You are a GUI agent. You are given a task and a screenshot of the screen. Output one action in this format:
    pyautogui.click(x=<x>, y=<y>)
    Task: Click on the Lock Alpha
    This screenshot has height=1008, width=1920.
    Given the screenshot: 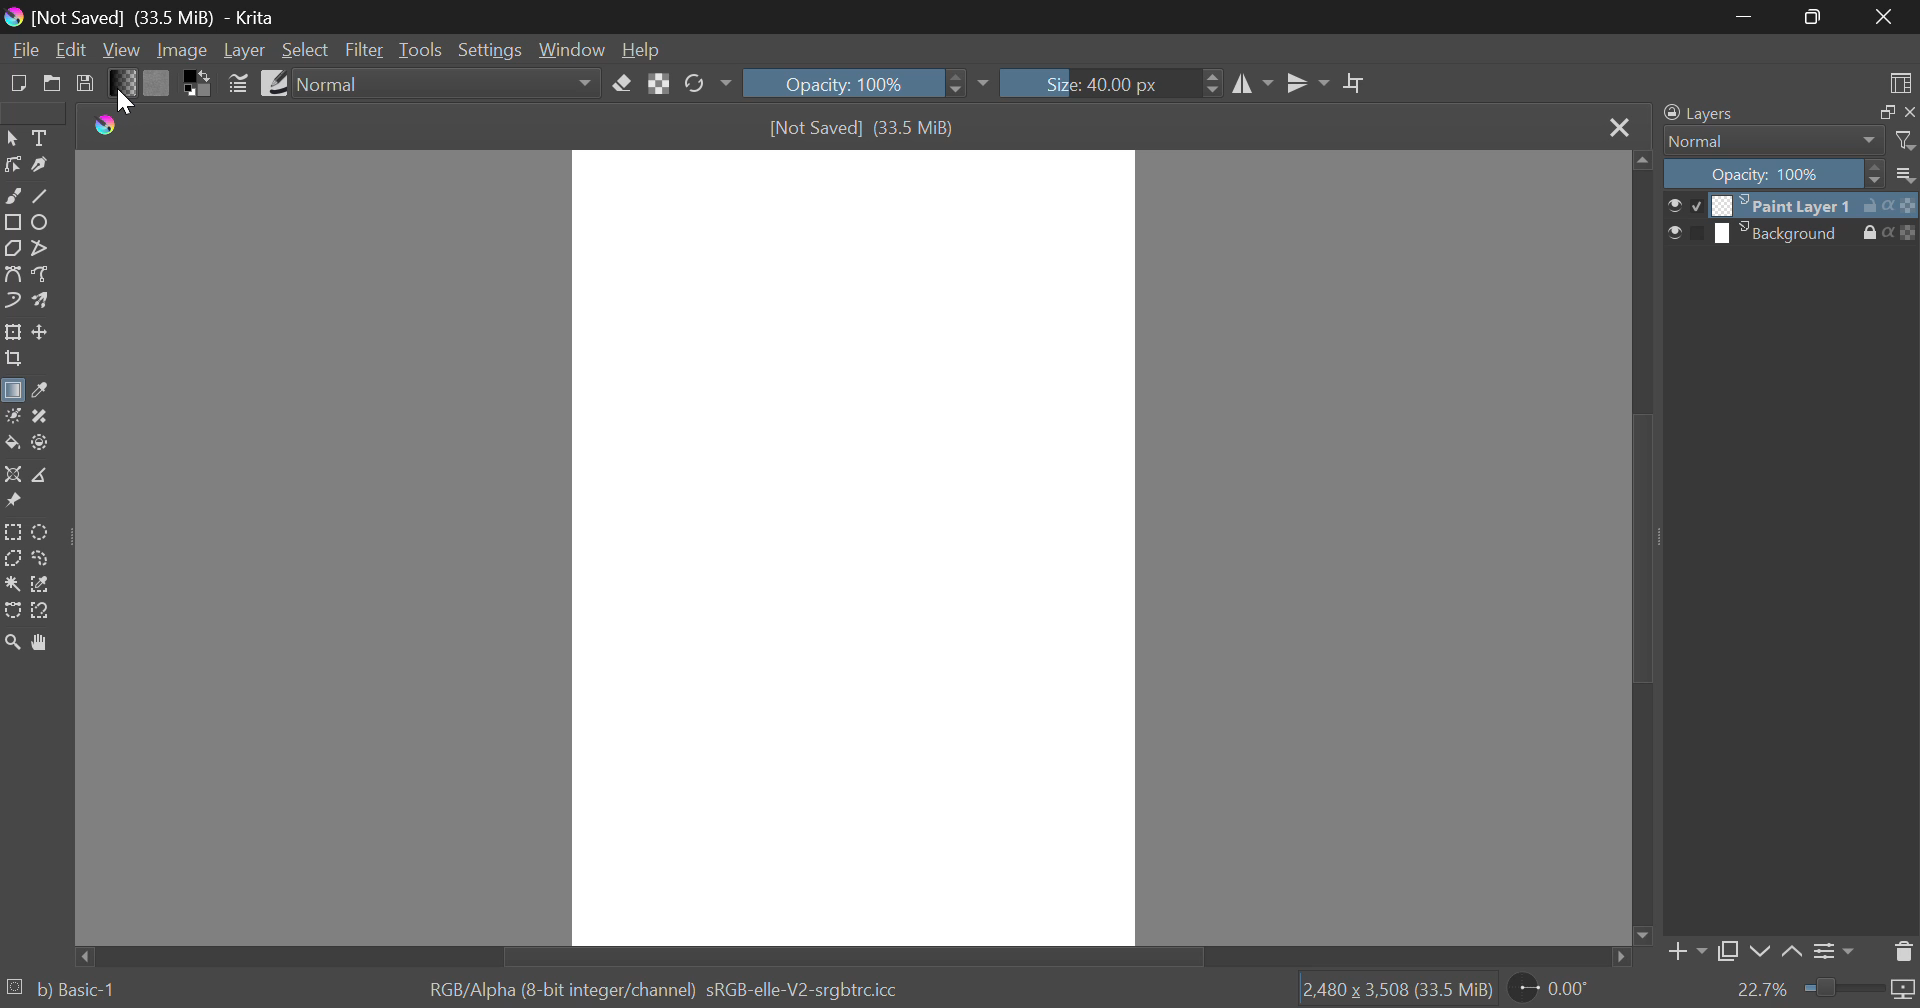 What is the action you would take?
    pyautogui.click(x=658, y=84)
    